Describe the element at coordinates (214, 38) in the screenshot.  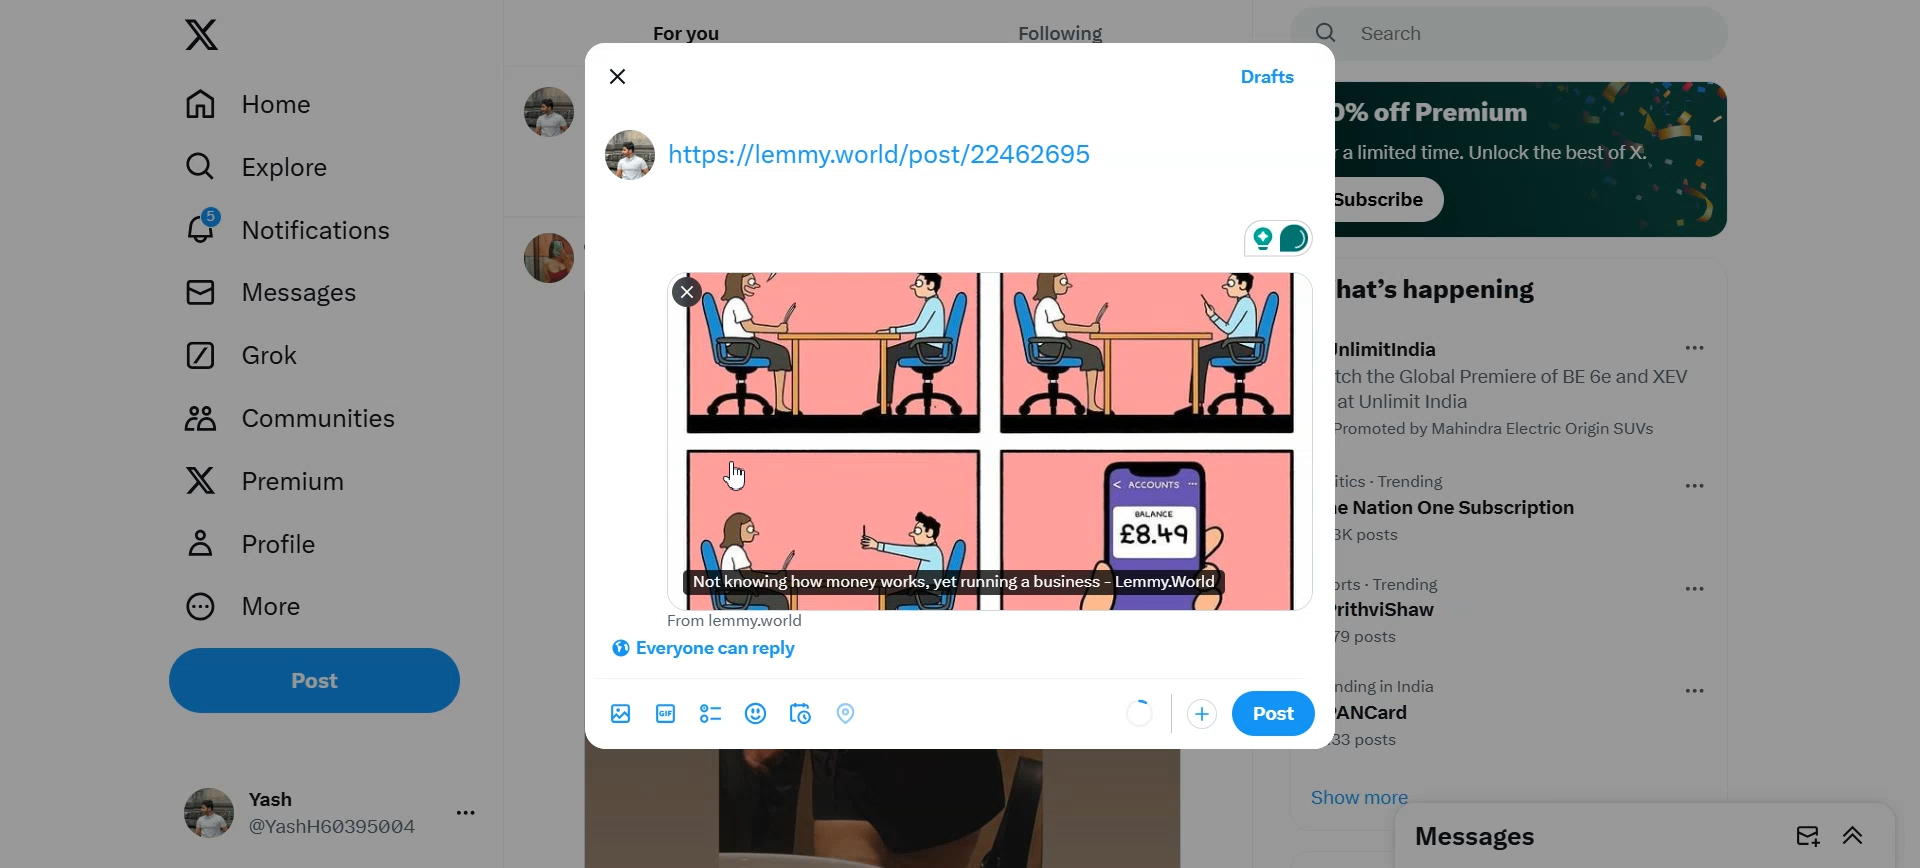
I see `x sign` at that location.